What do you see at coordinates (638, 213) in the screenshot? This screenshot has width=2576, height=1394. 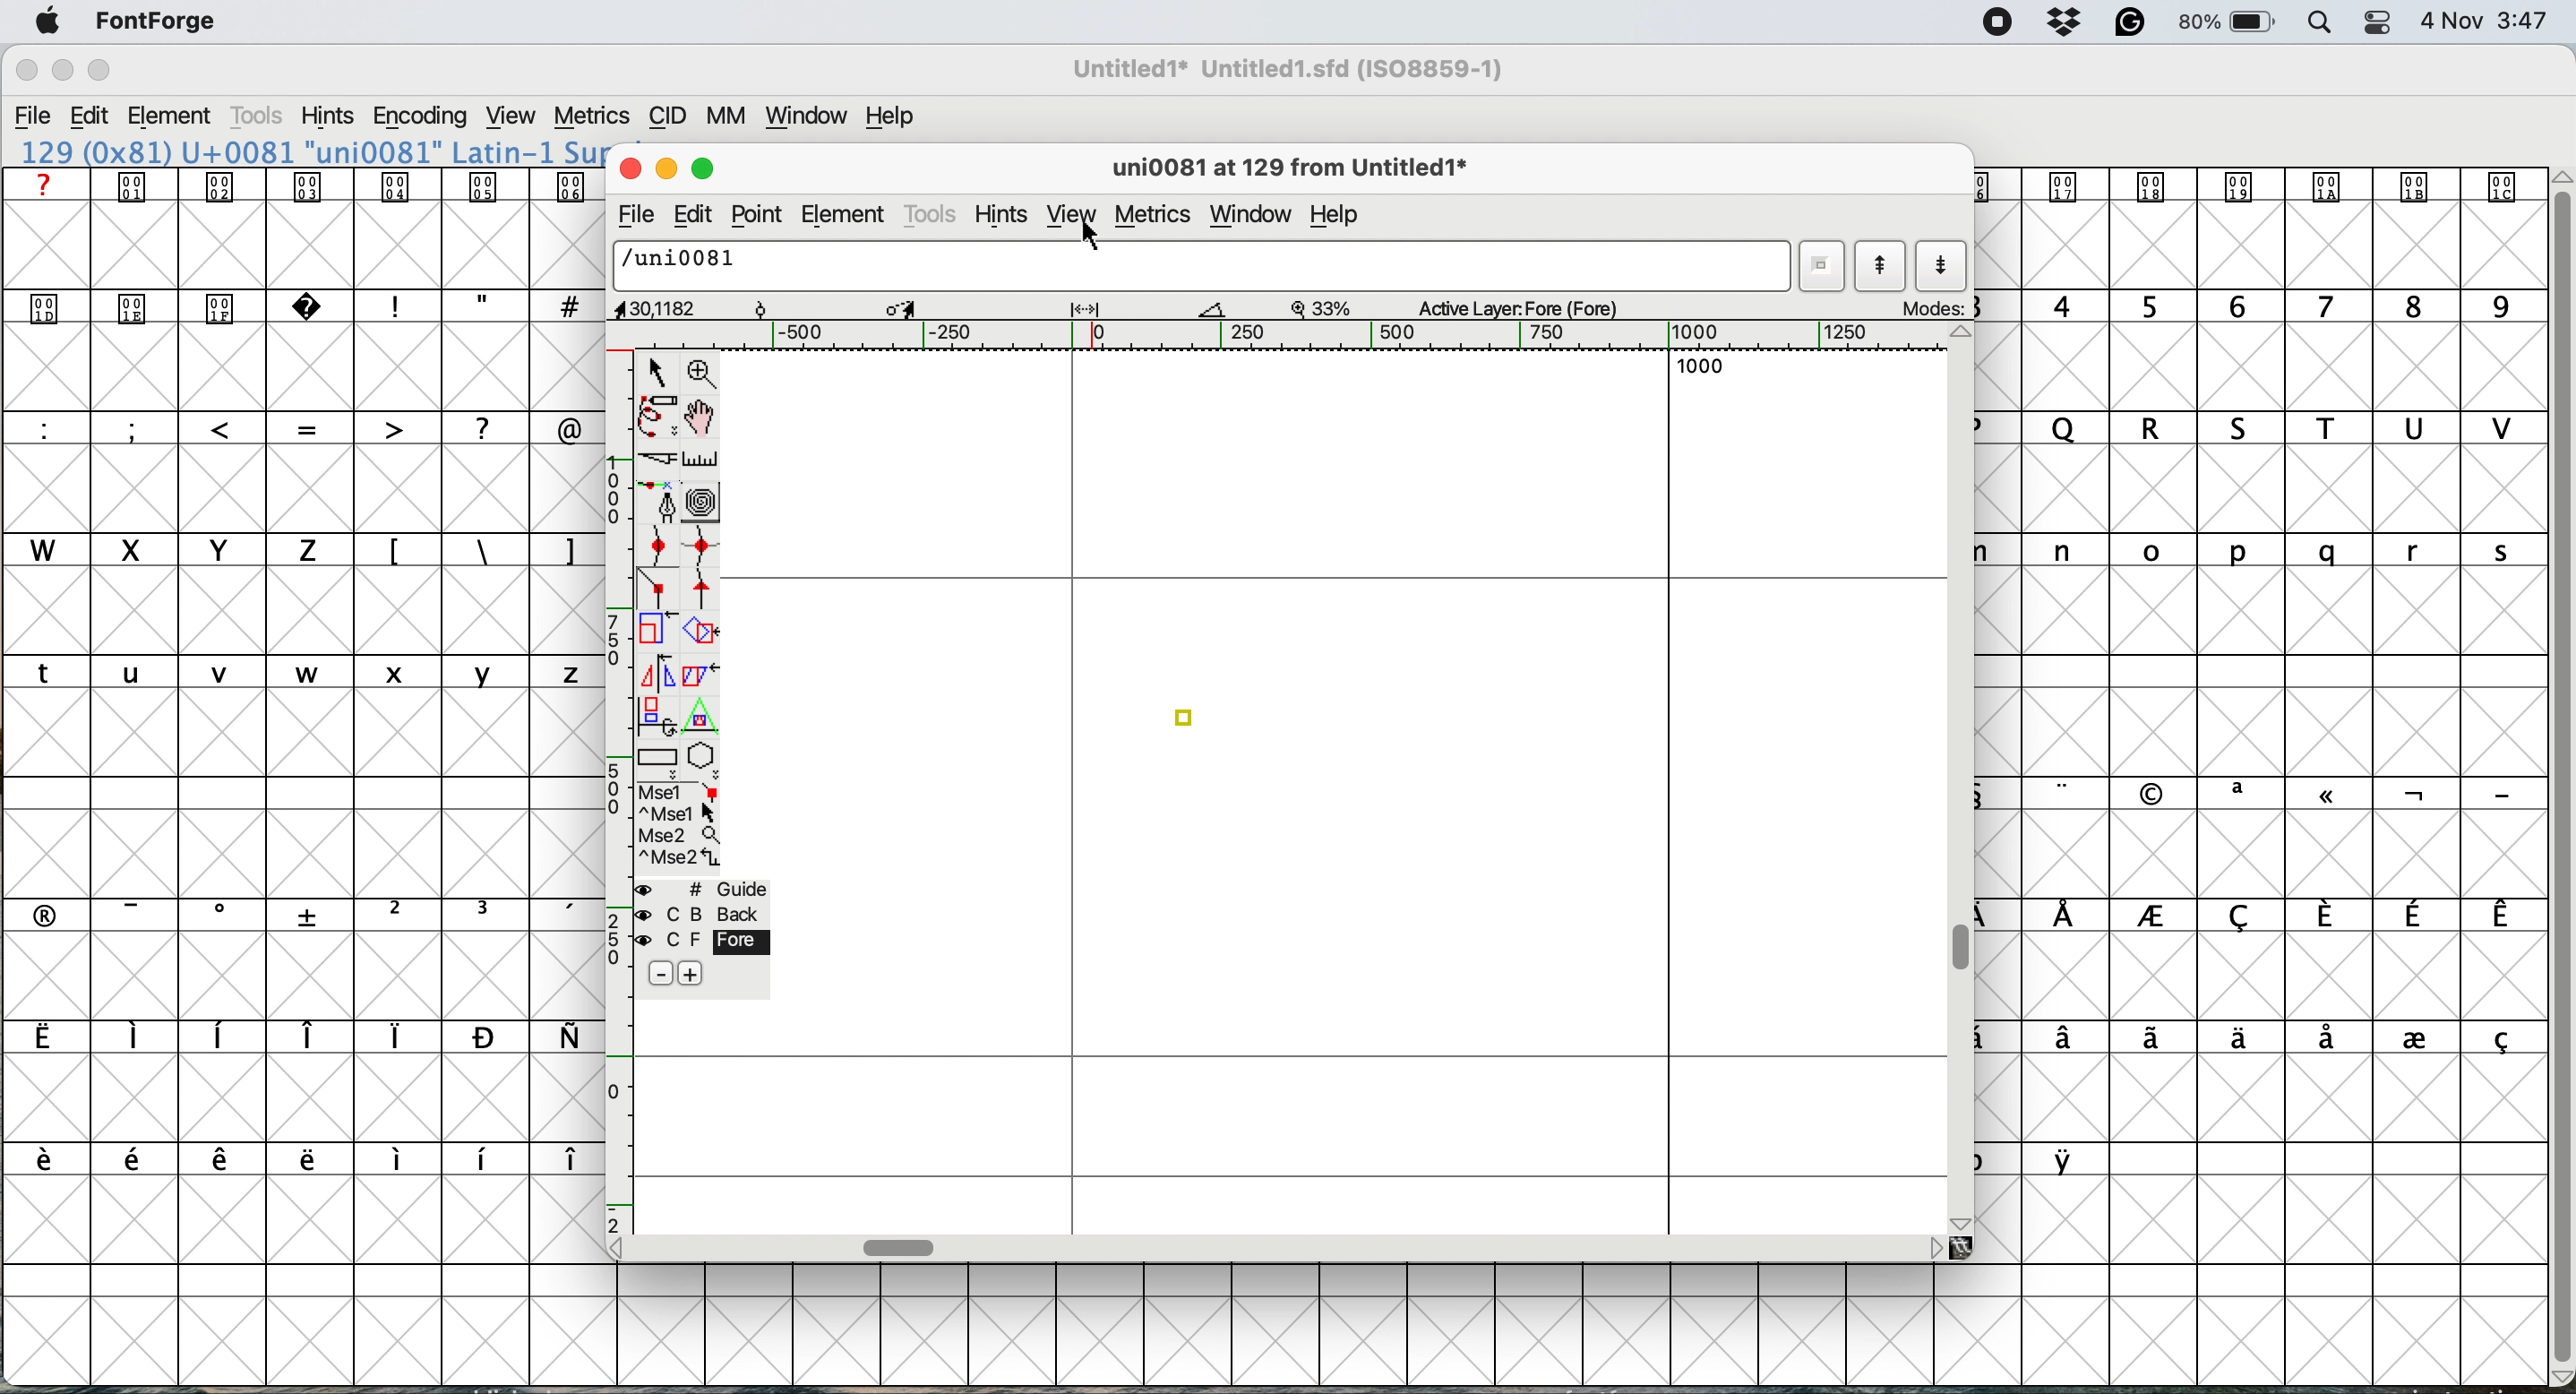 I see `file` at bounding box center [638, 213].